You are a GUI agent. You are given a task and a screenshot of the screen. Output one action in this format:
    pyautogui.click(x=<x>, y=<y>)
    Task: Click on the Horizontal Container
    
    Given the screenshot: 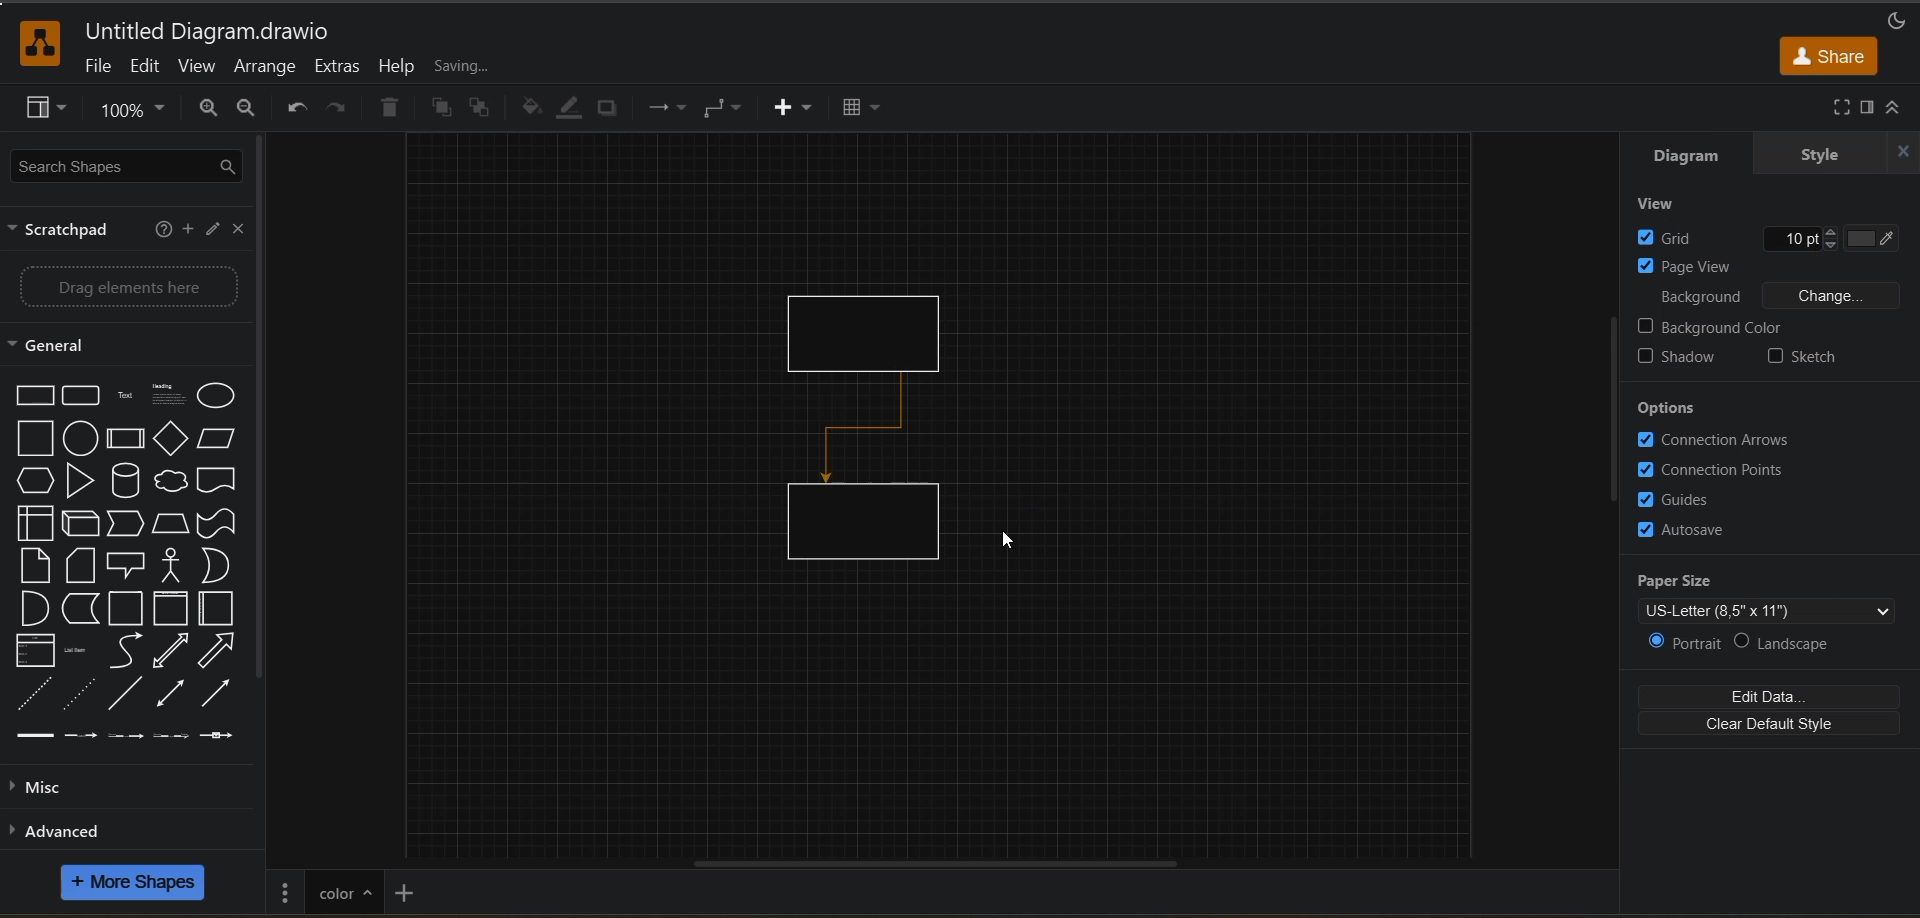 What is the action you would take?
    pyautogui.click(x=220, y=610)
    